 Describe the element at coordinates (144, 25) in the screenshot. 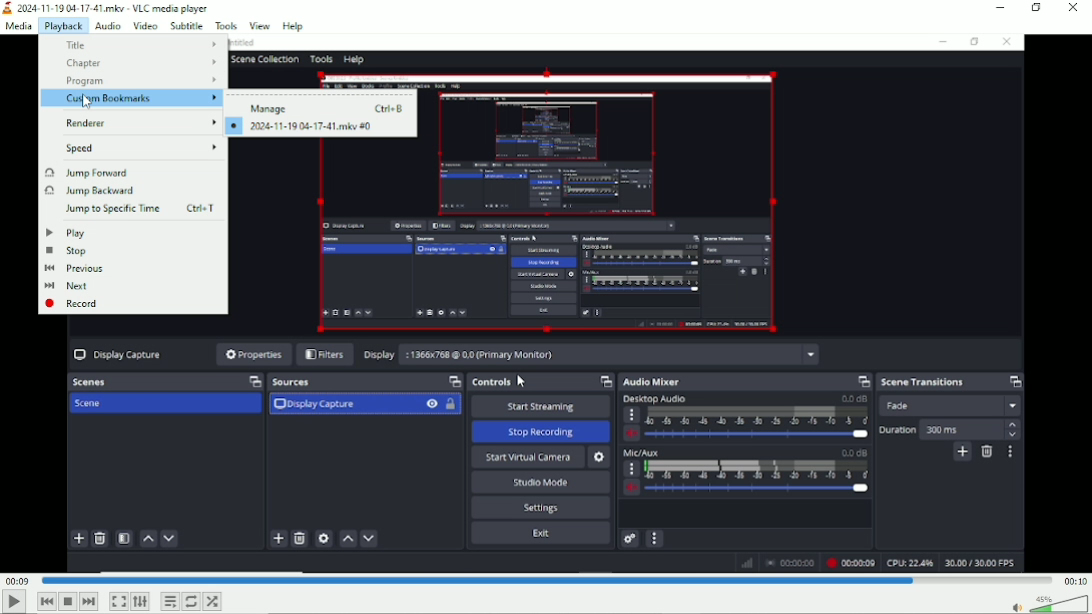

I see `Video` at that location.